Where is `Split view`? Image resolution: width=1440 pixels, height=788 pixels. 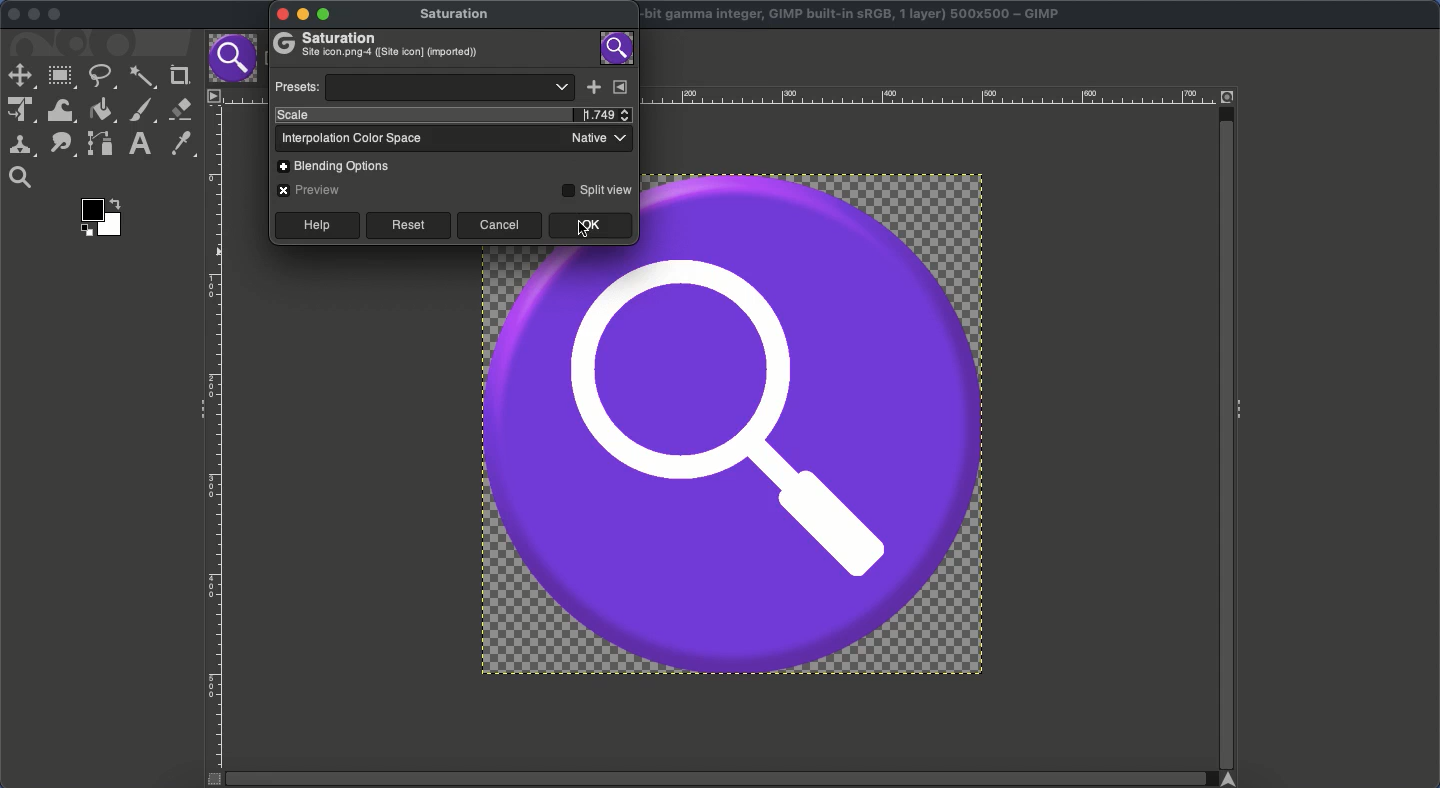
Split view is located at coordinates (596, 189).